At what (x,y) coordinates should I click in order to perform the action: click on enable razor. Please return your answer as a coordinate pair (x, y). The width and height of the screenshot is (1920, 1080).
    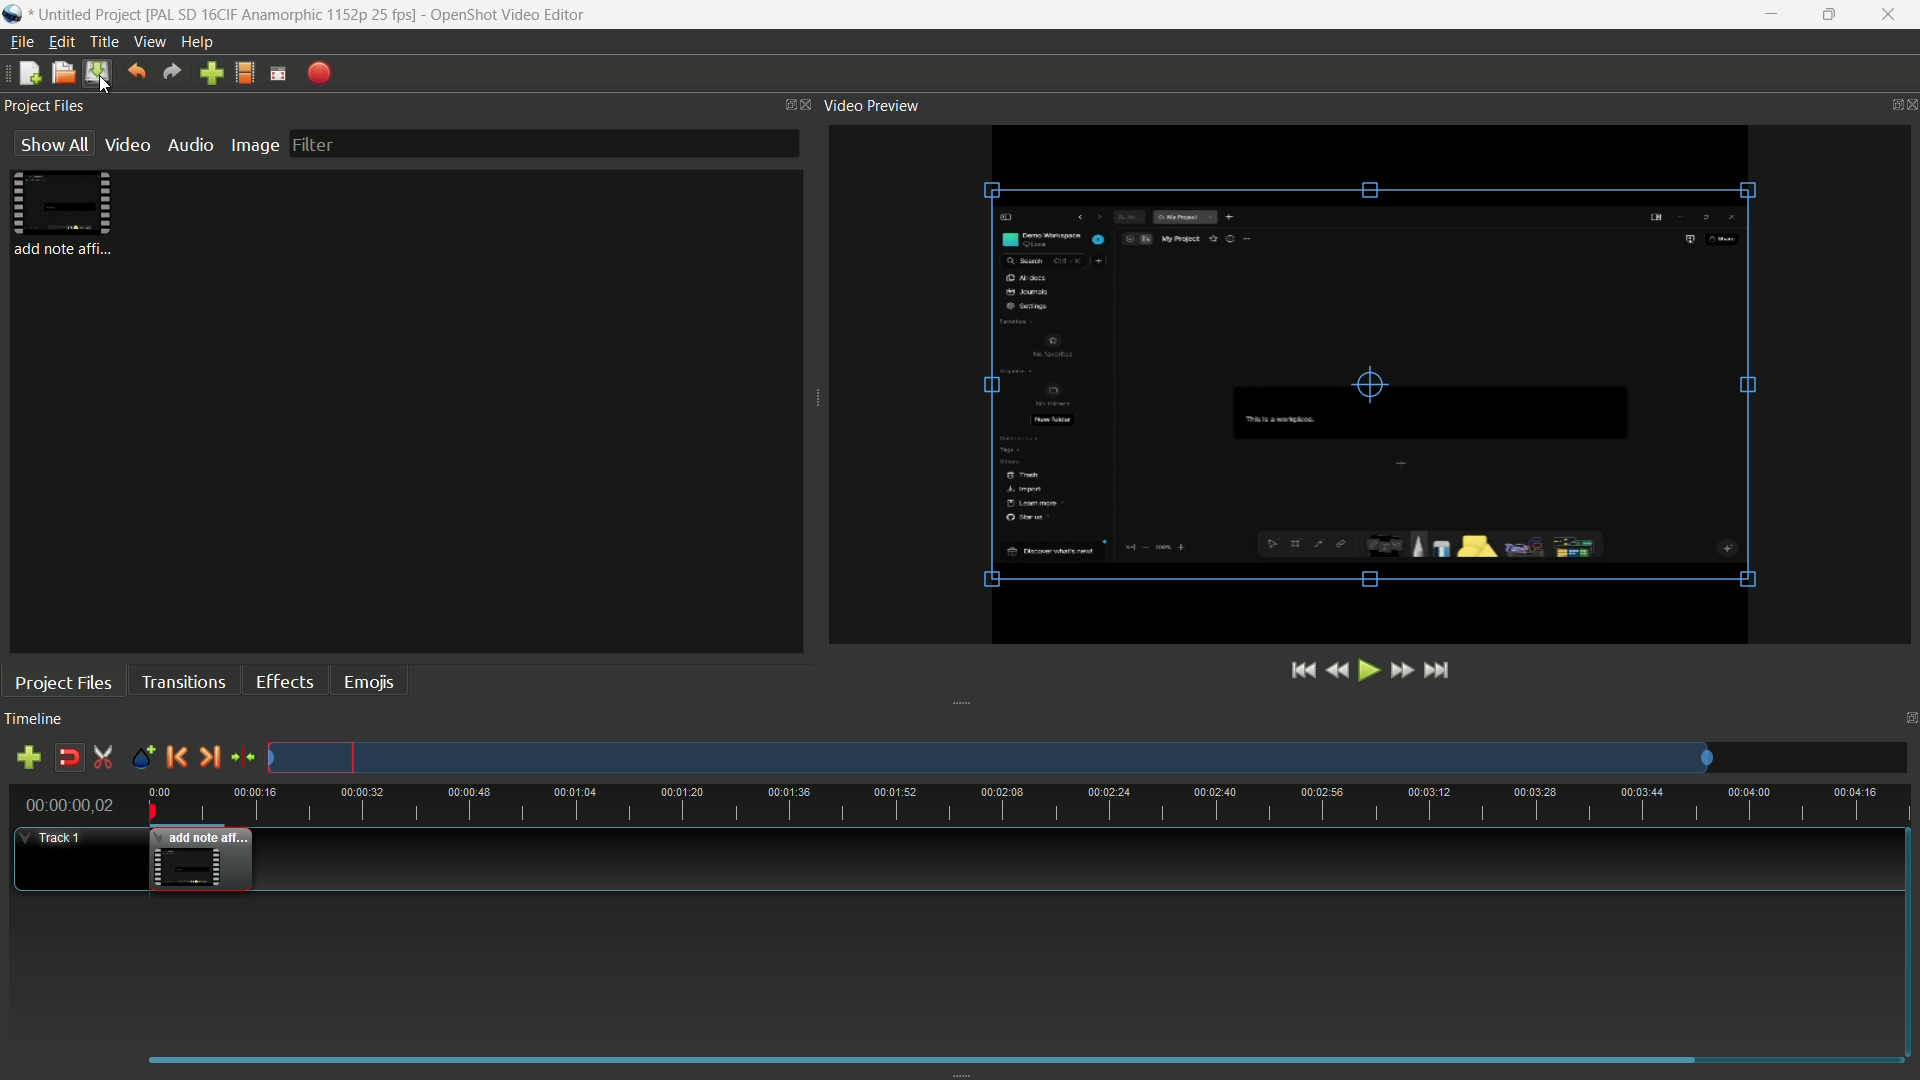
    Looking at the image, I should click on (103, 759).